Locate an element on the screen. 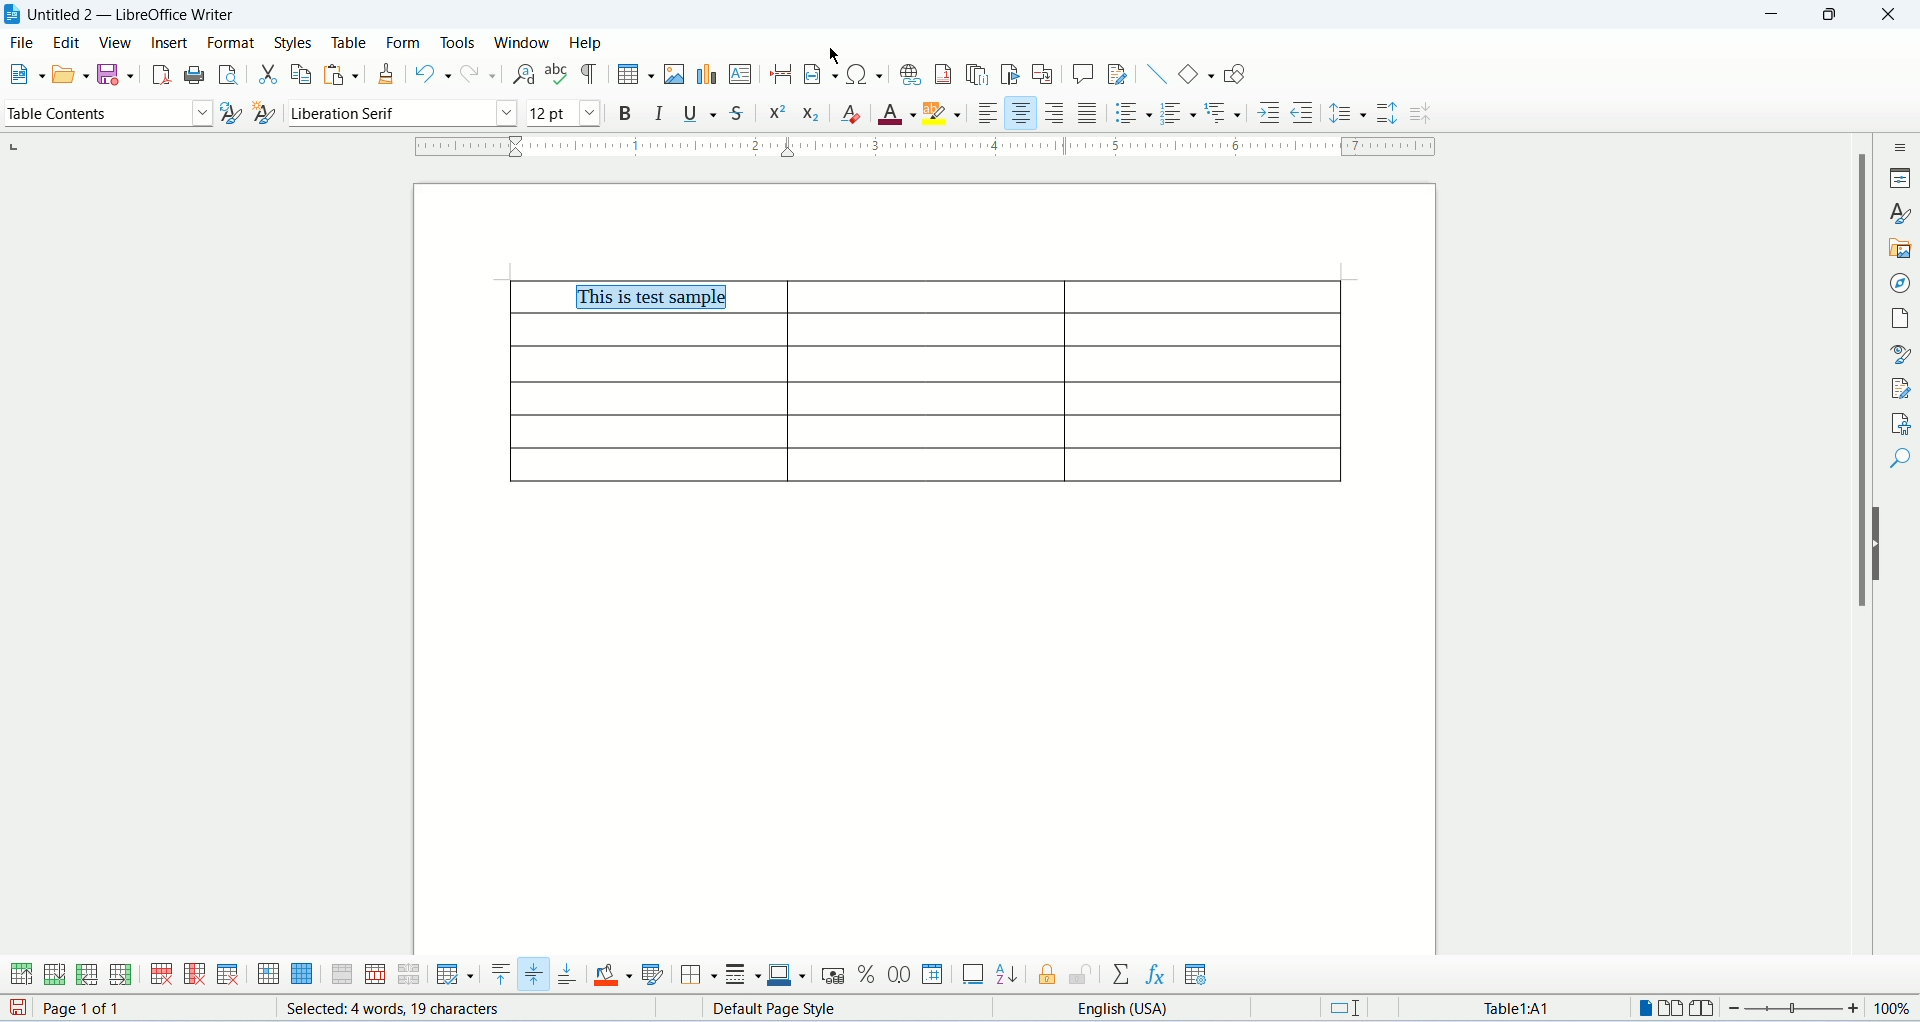  update style is located at coordinates (230, 115).